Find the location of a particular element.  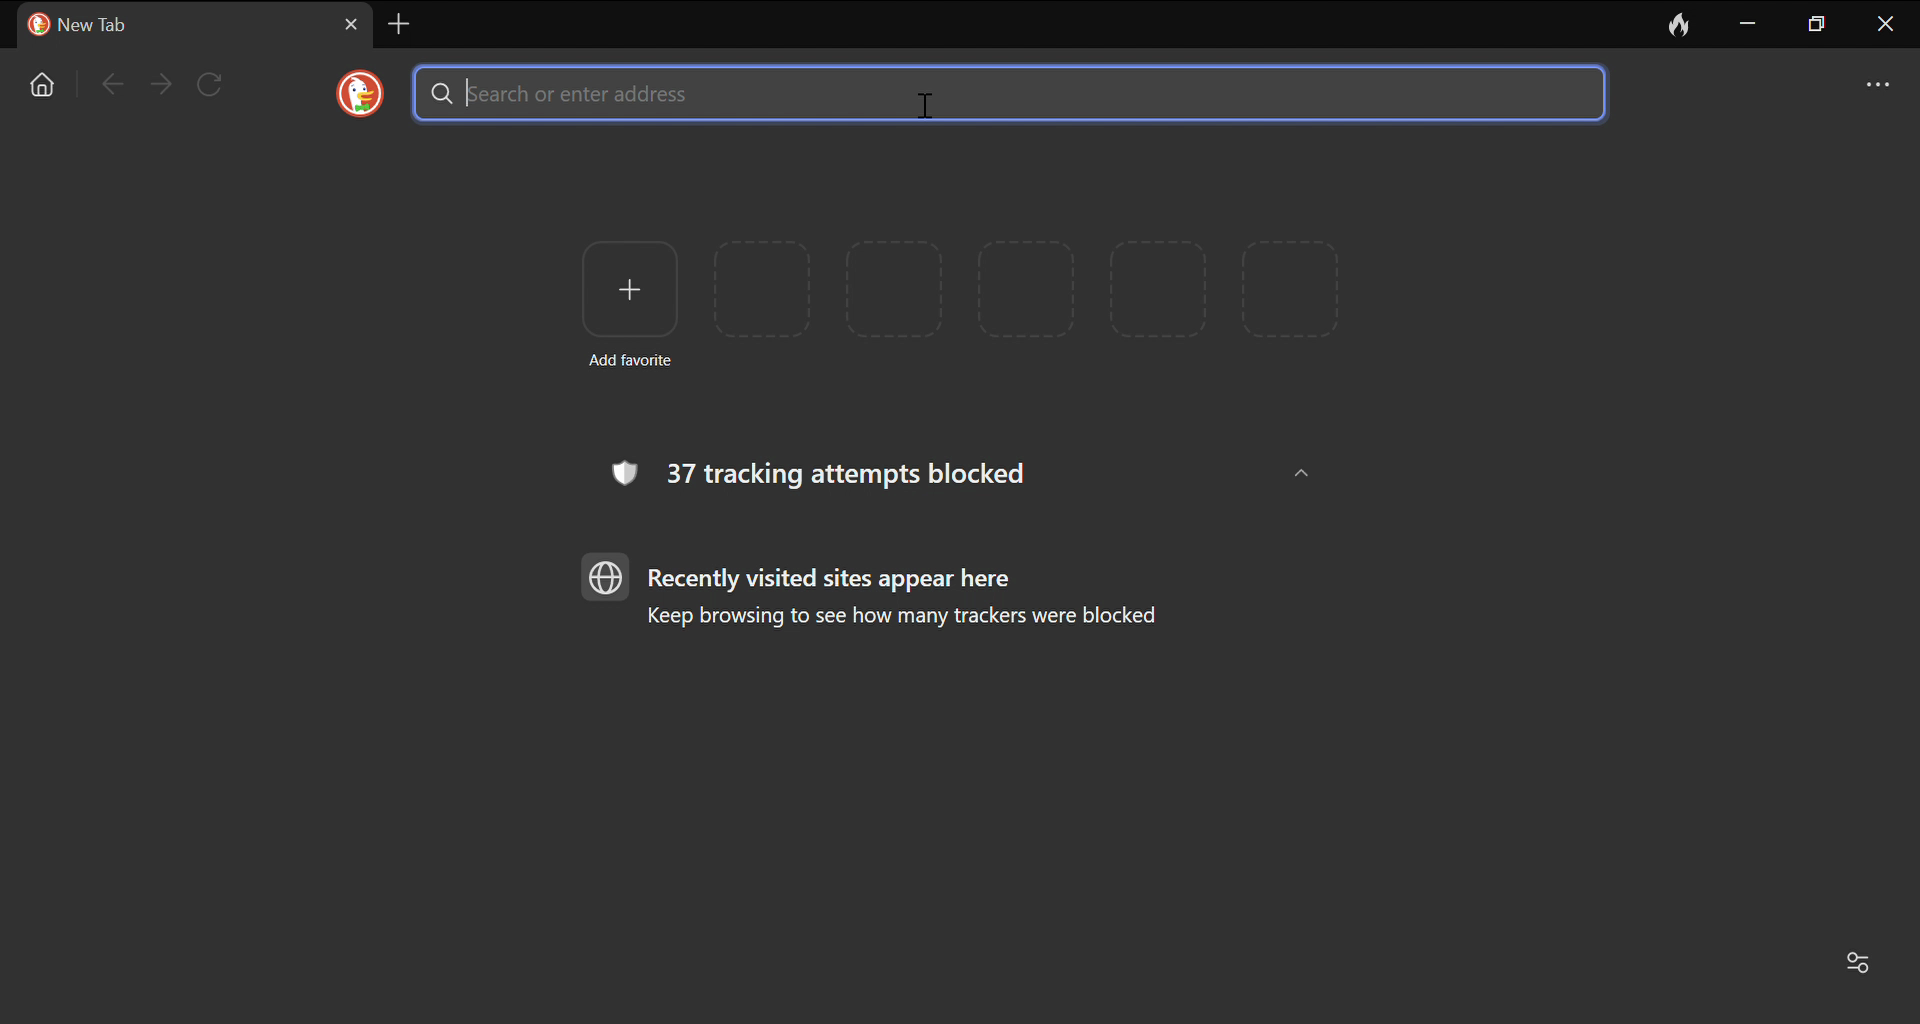

Forward is located at coordinates (161, 84).